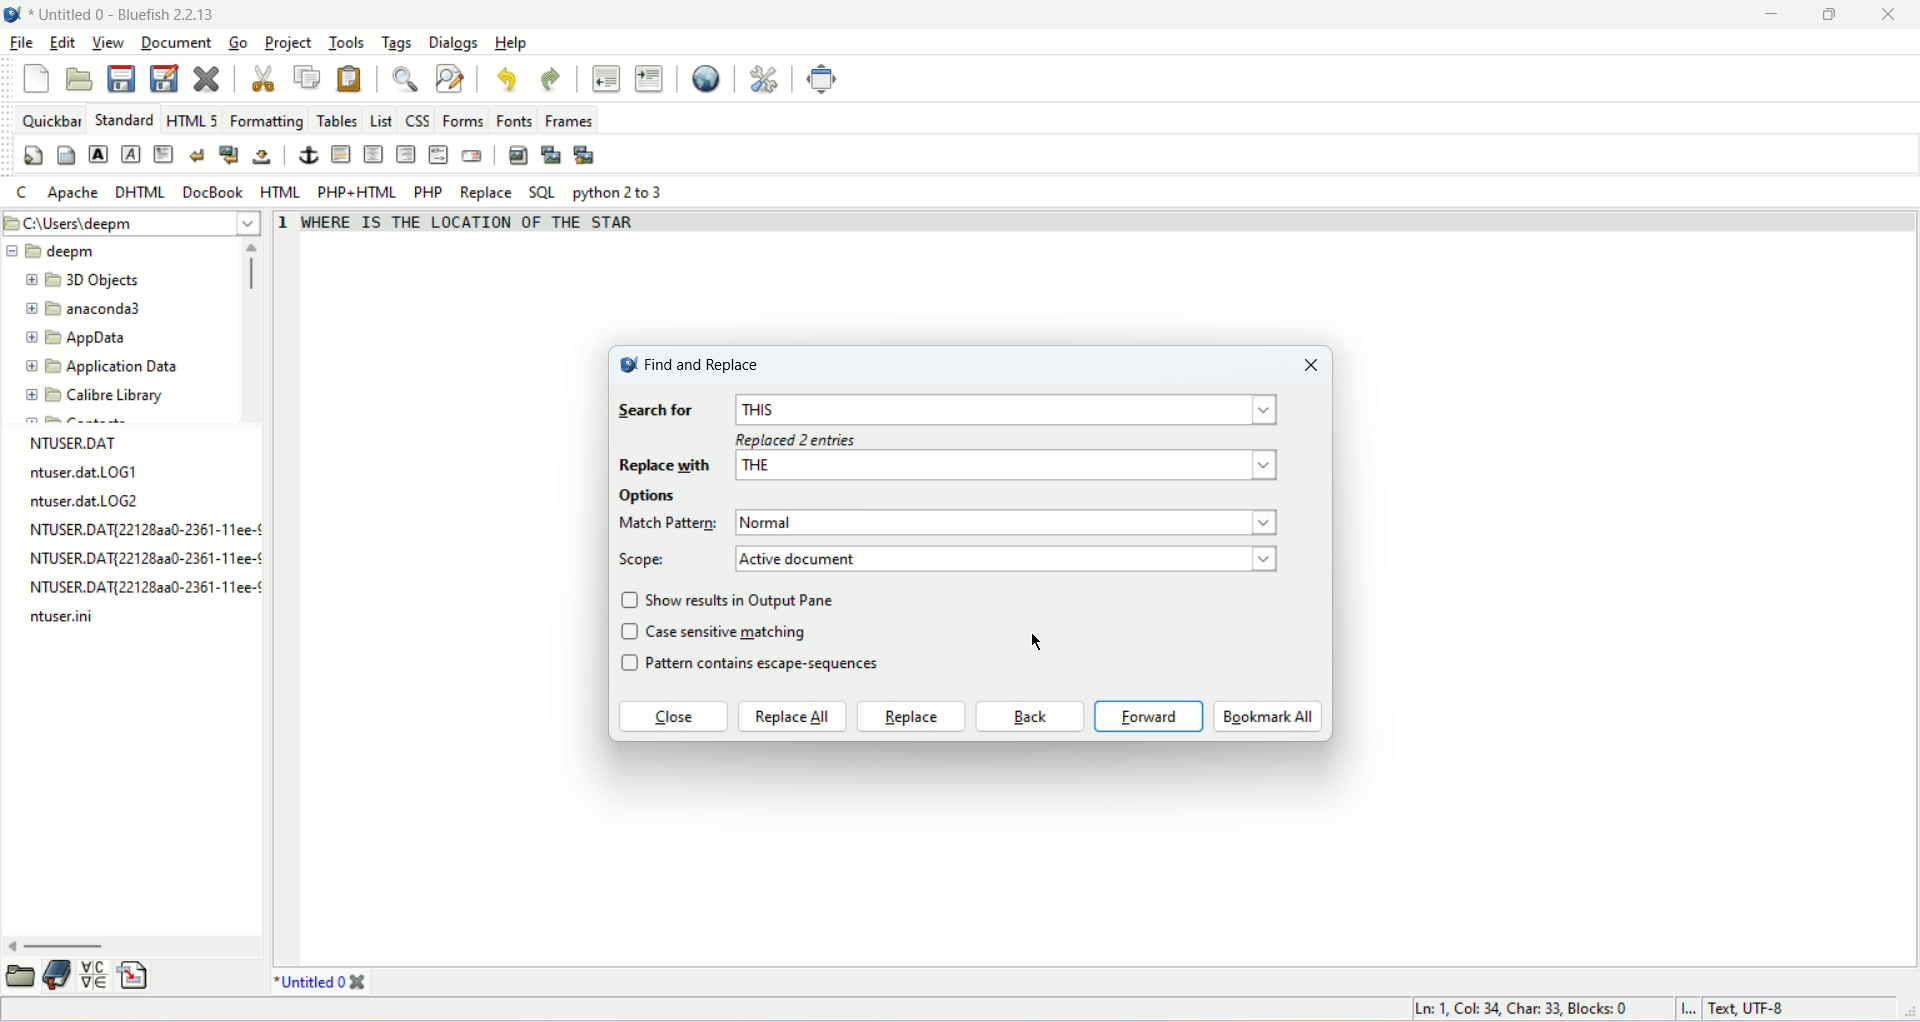 This screenshot has width=1920, height=1022. Describe the element at coordinates (63, 615) in the screenshot. I see `file name` at that location.